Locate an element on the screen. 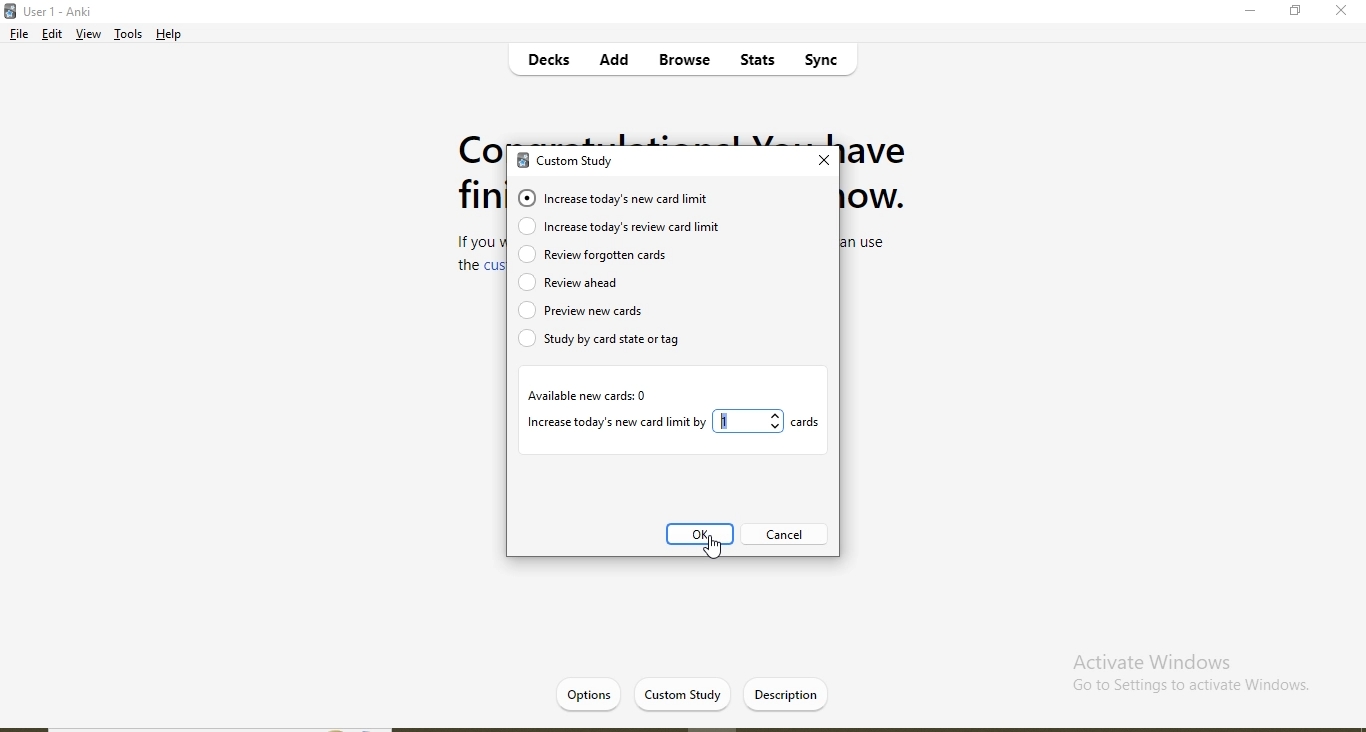  add is located at coordinates (615, 62).